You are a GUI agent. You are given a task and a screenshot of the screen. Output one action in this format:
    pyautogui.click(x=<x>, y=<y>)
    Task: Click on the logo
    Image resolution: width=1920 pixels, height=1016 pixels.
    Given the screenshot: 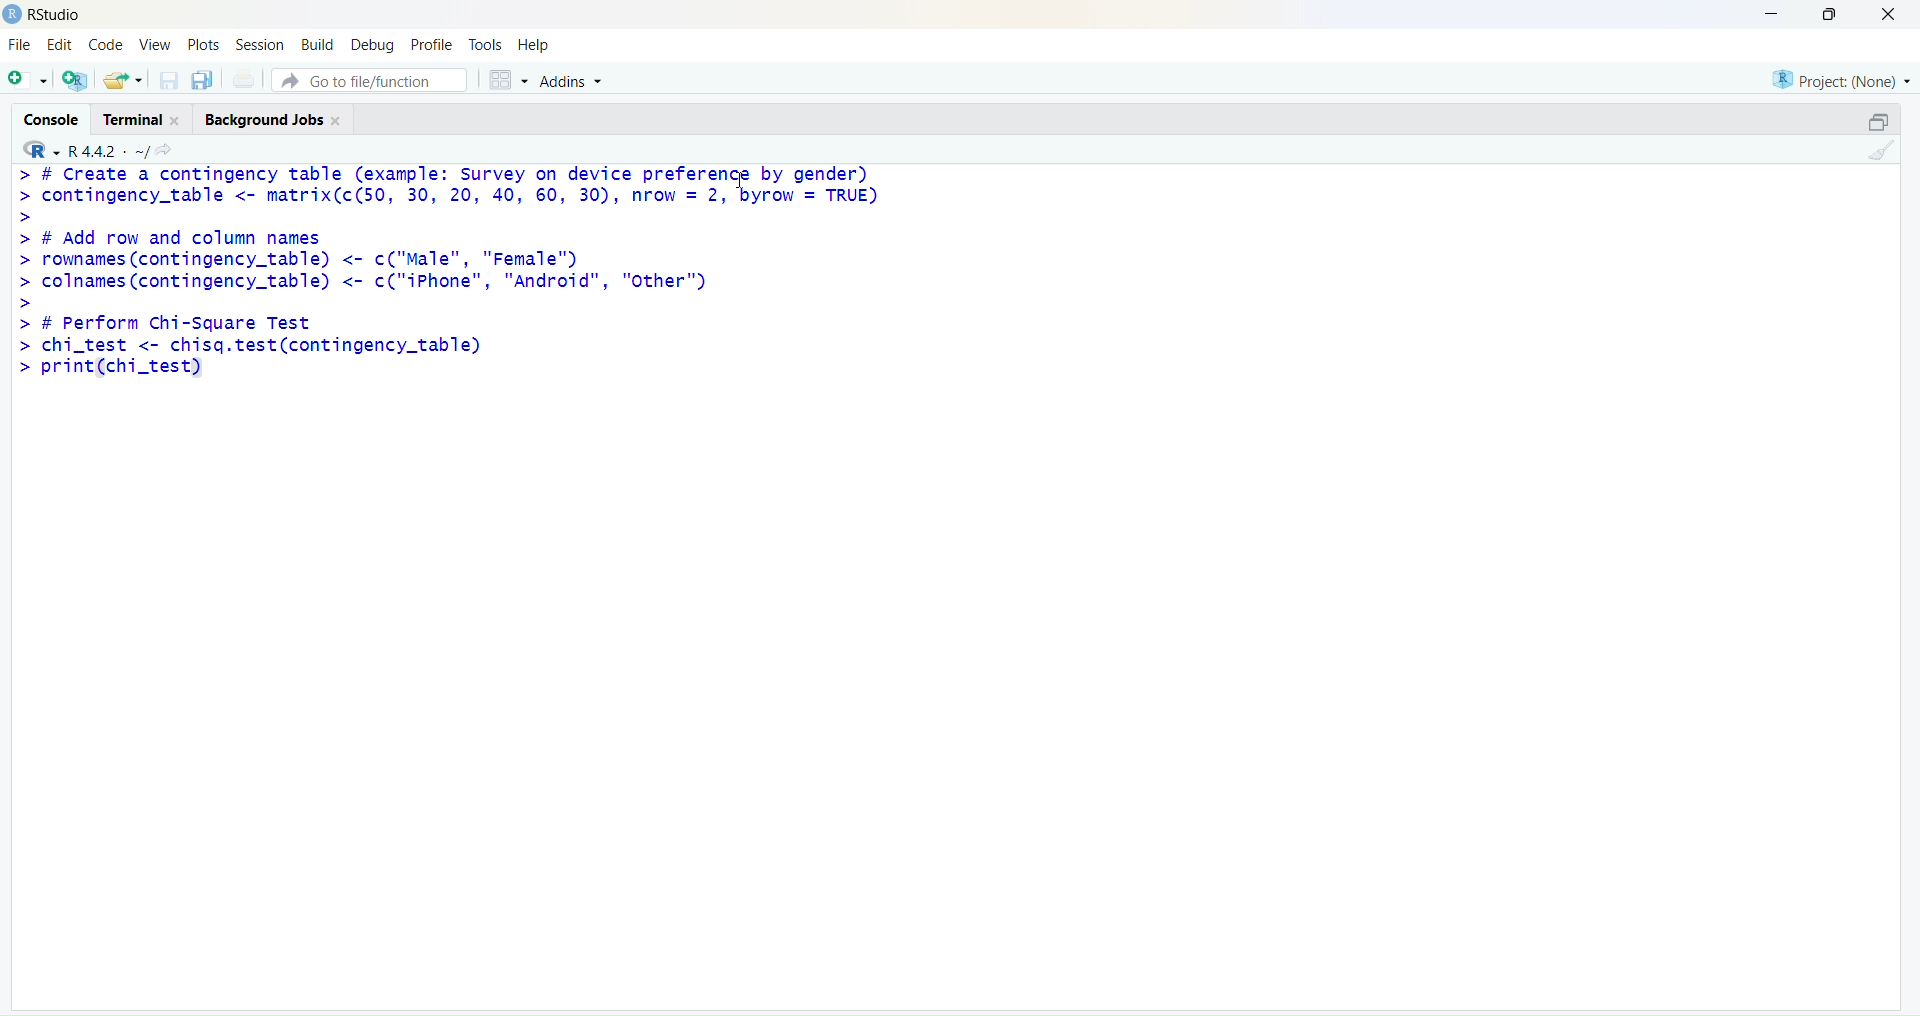 What is the action you would take?
    pyautogui.click(x=14, y=15)
    